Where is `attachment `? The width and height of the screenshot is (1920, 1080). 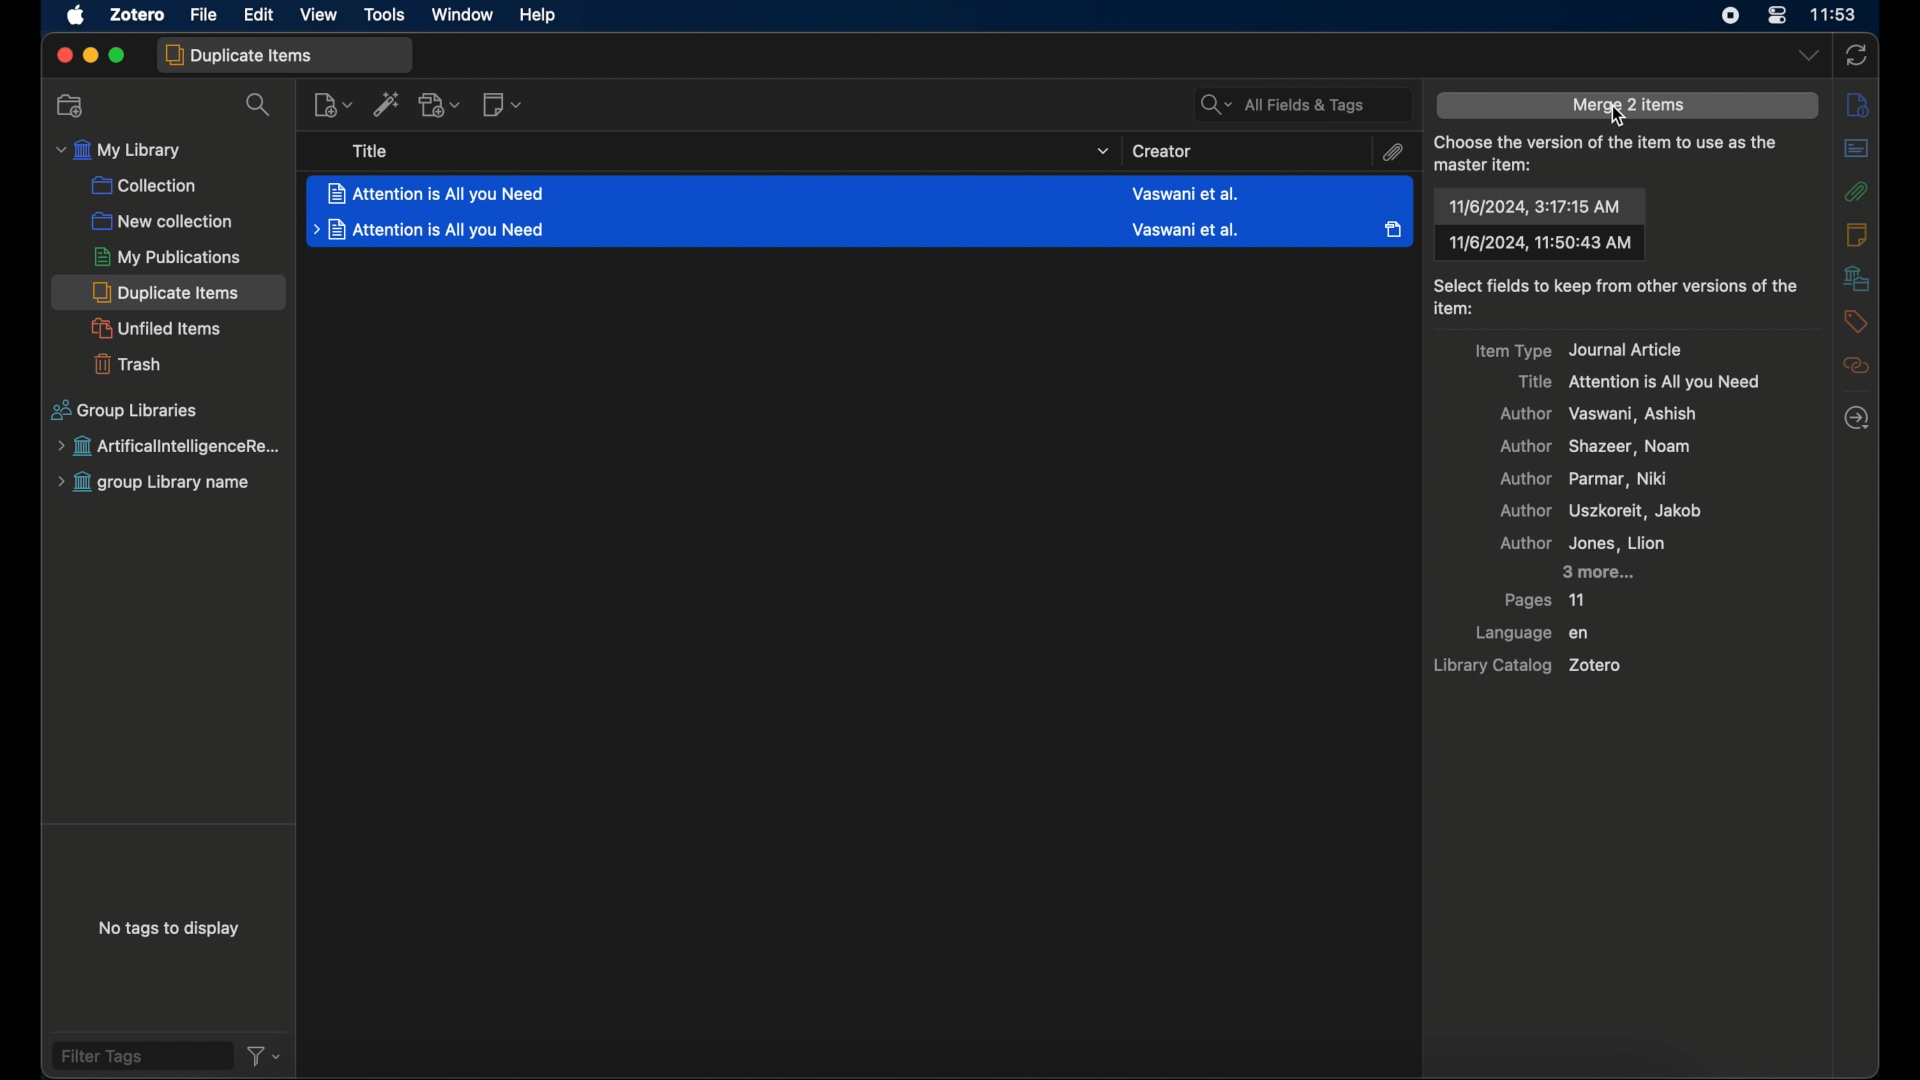
attachment  is located at coordinates (1393, 155).